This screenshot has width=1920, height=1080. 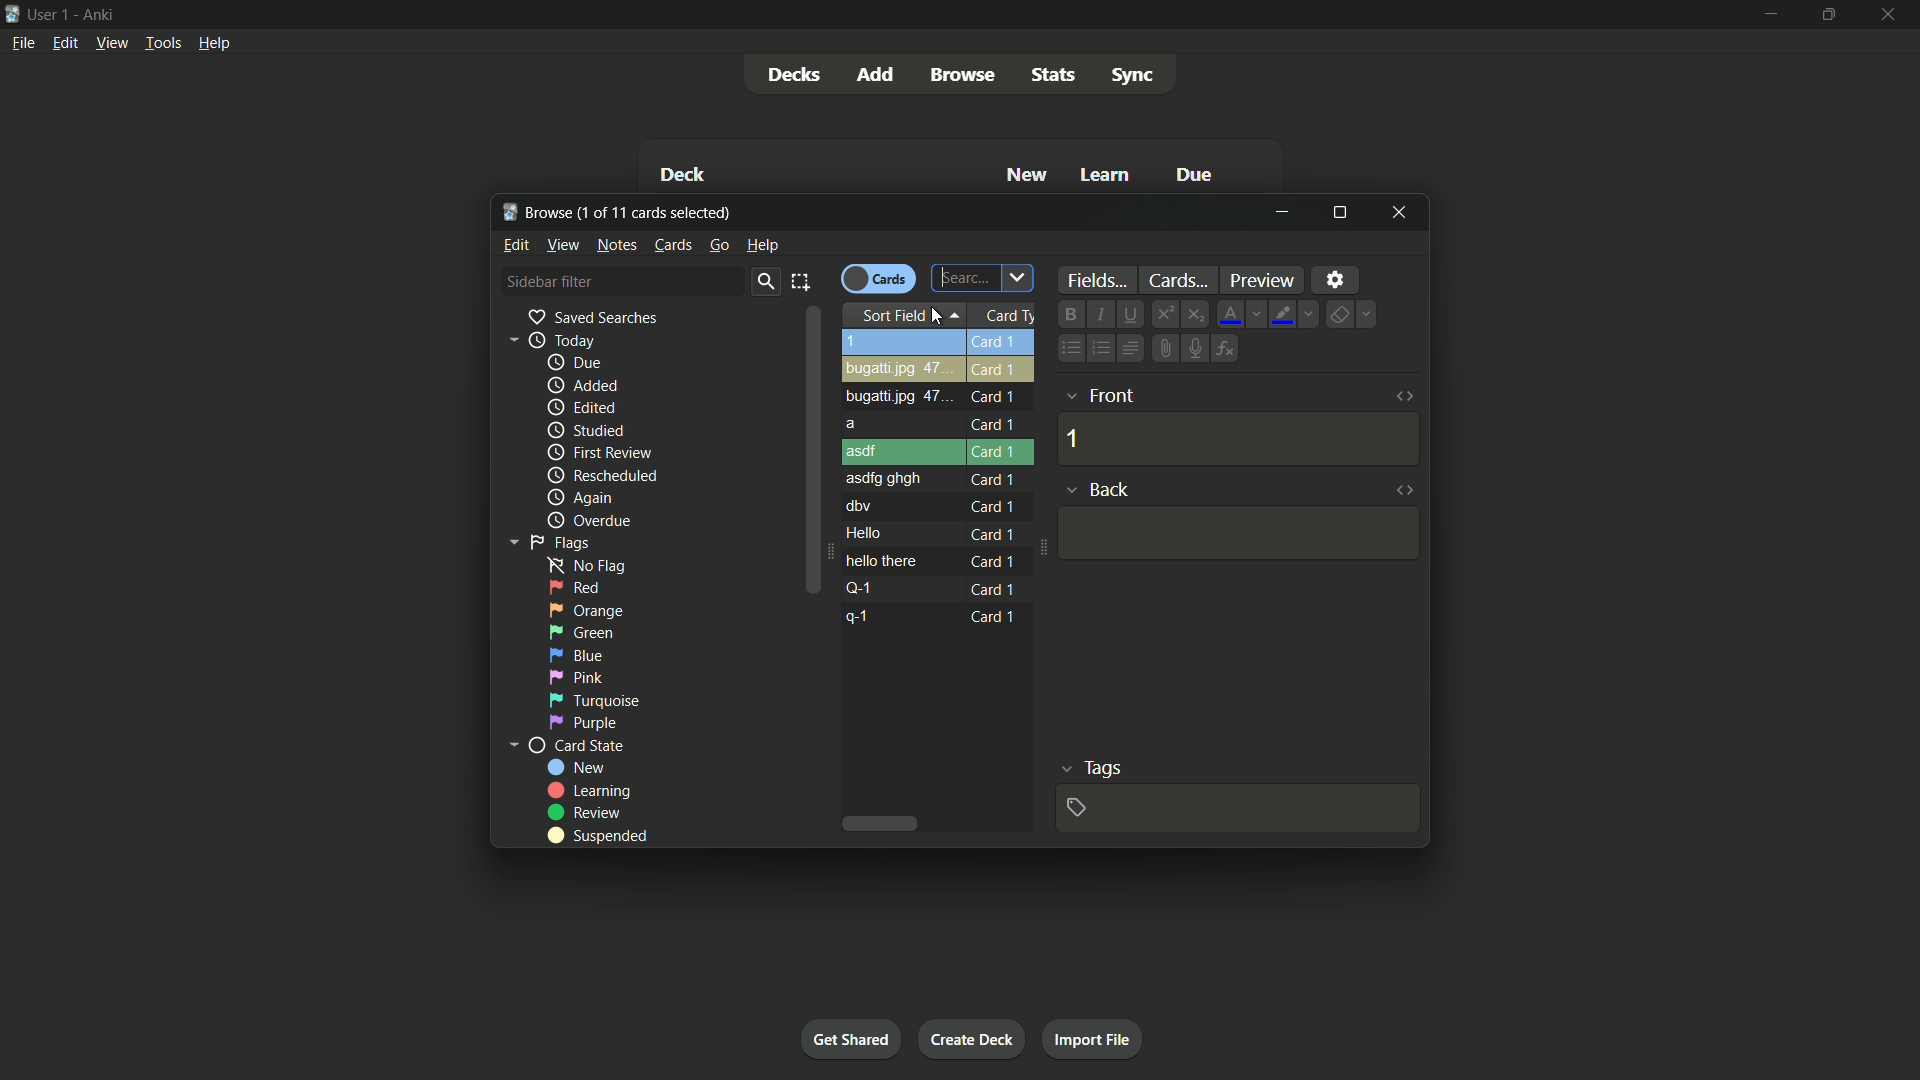 What do you see at coordinates (995, 342) in the screenshot?
I see `card 1` at bounding box center [995, 342].